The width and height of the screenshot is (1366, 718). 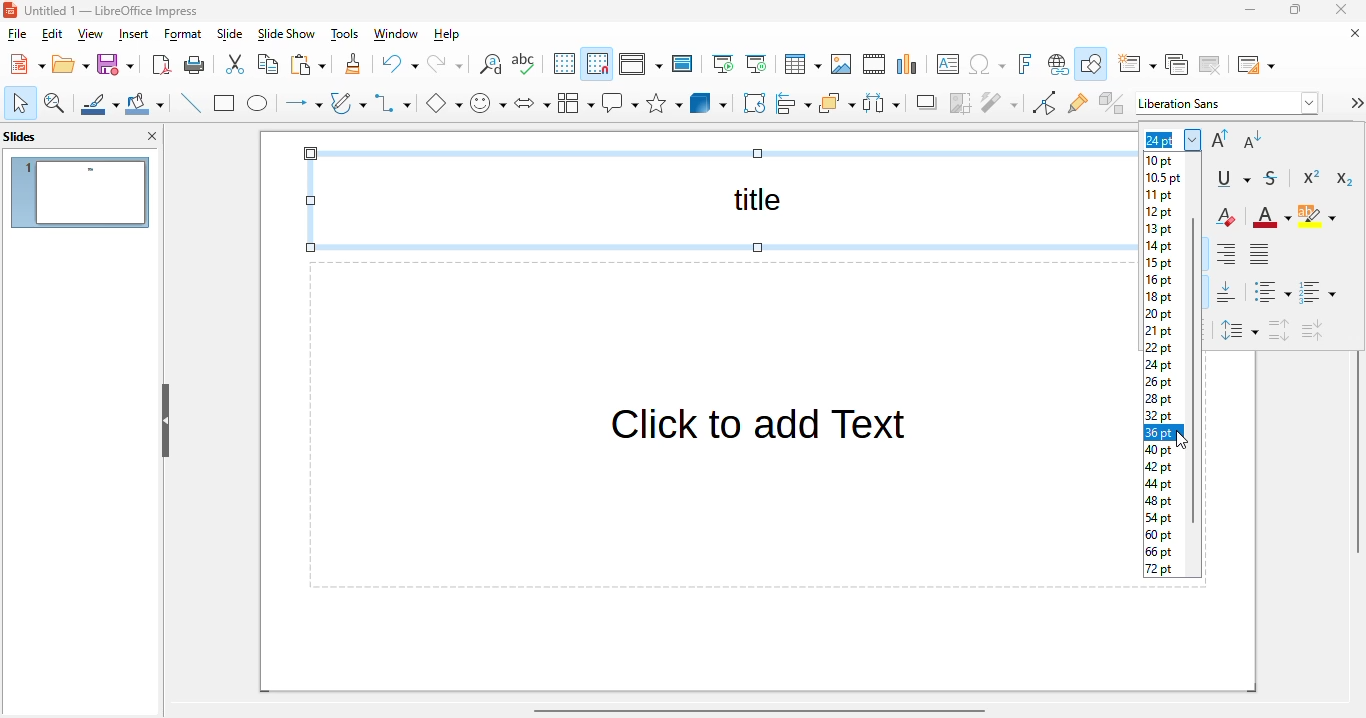 What do you see at coordinates (1313, 177) in the screenshot?
I see `superscript` at bounding box center [1313, 177].